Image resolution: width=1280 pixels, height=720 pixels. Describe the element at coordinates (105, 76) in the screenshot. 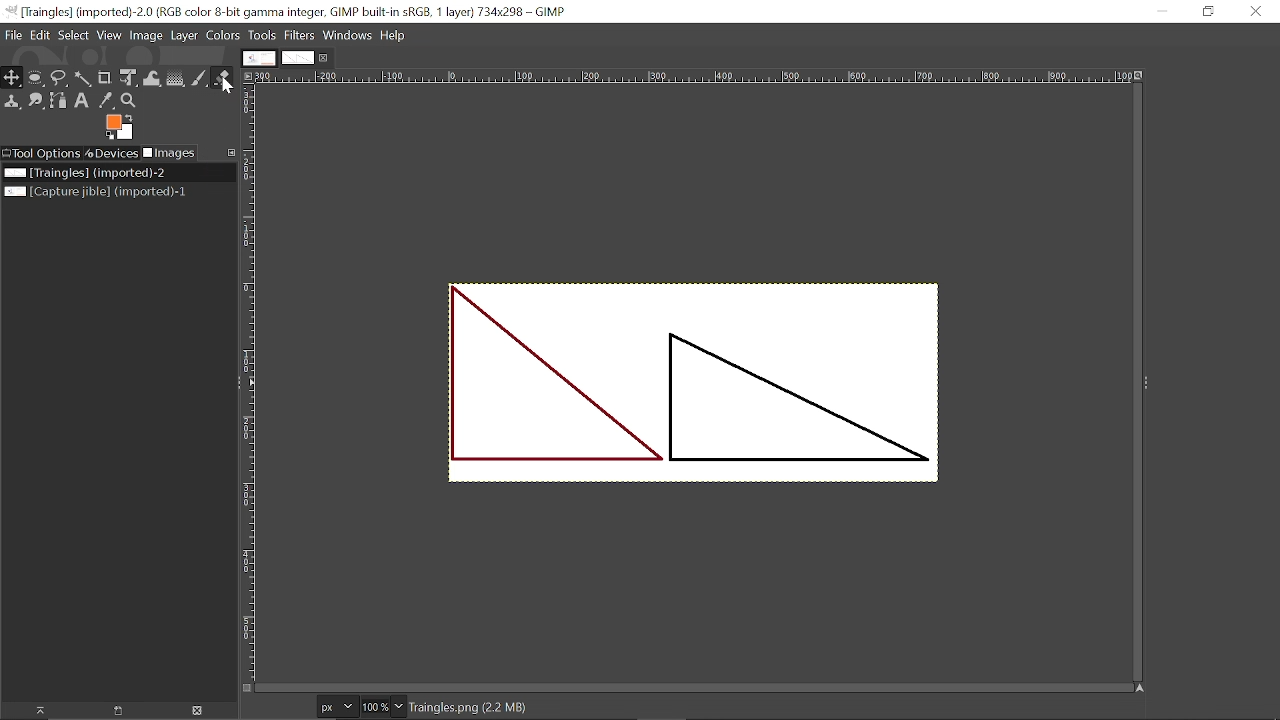

I see `Crop tool` at that location.